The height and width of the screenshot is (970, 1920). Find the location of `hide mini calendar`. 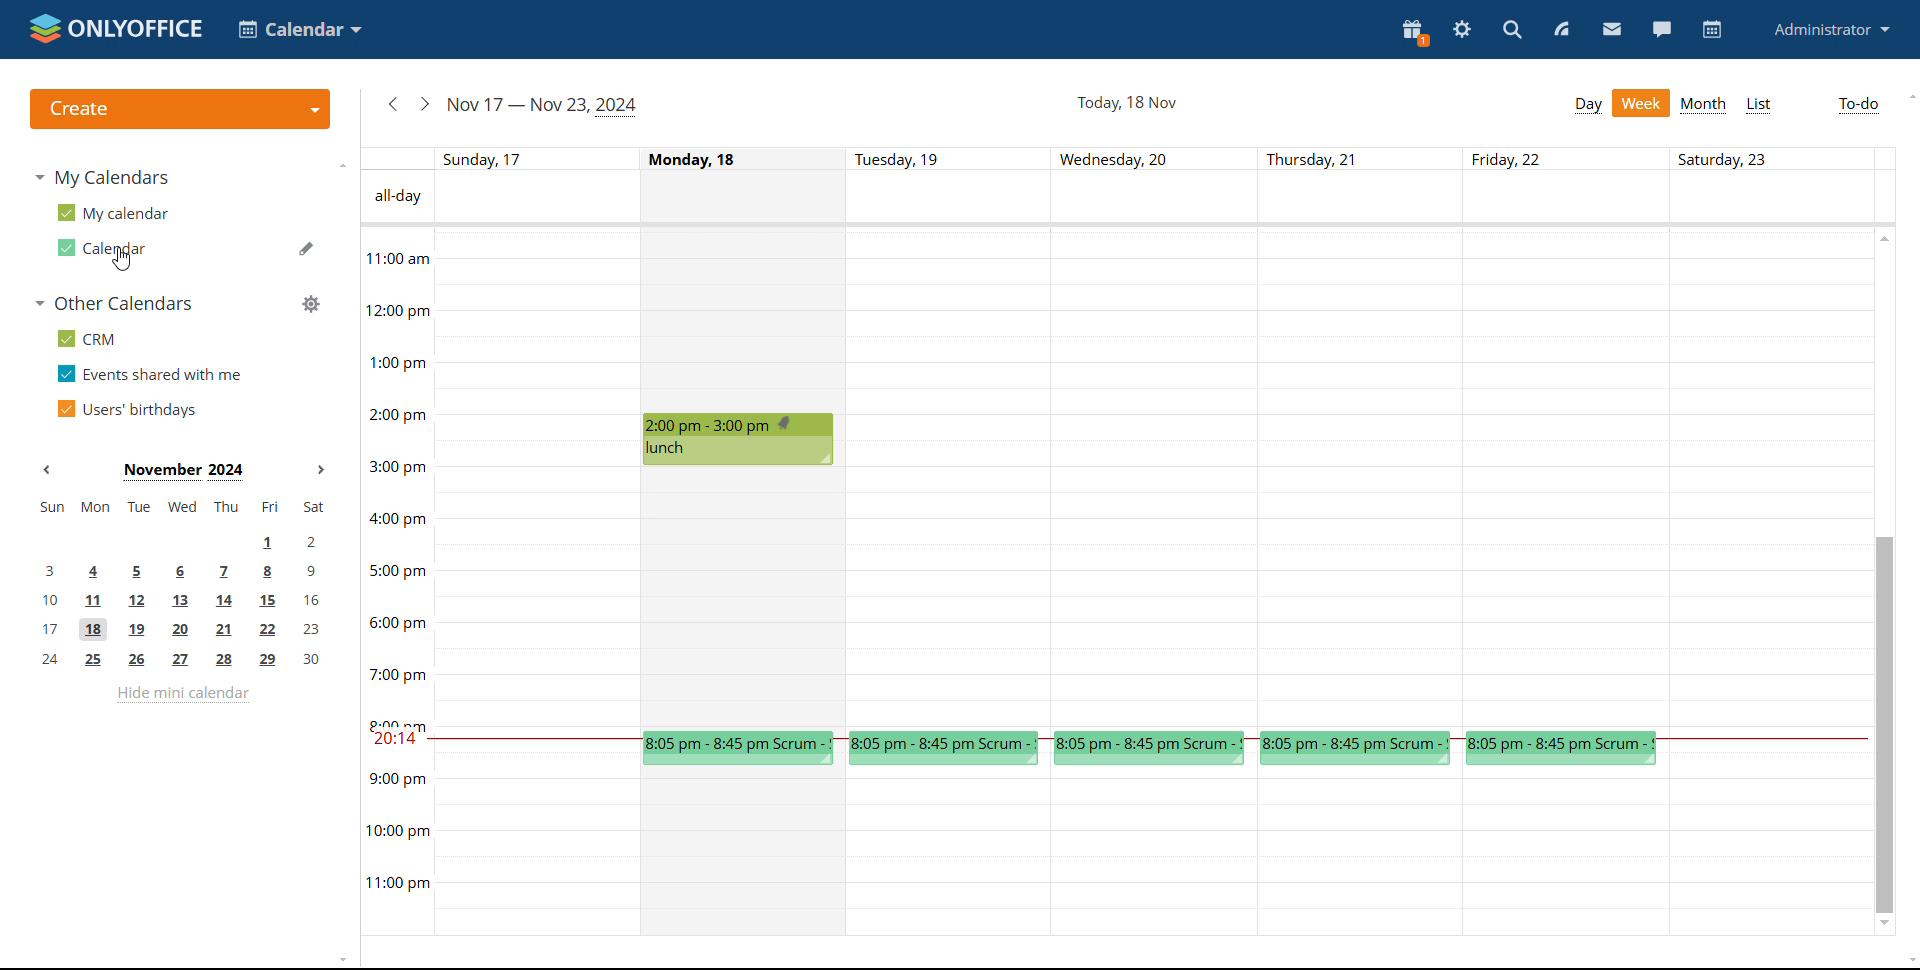

hide mini calendar is located at coordinates (182, 696).